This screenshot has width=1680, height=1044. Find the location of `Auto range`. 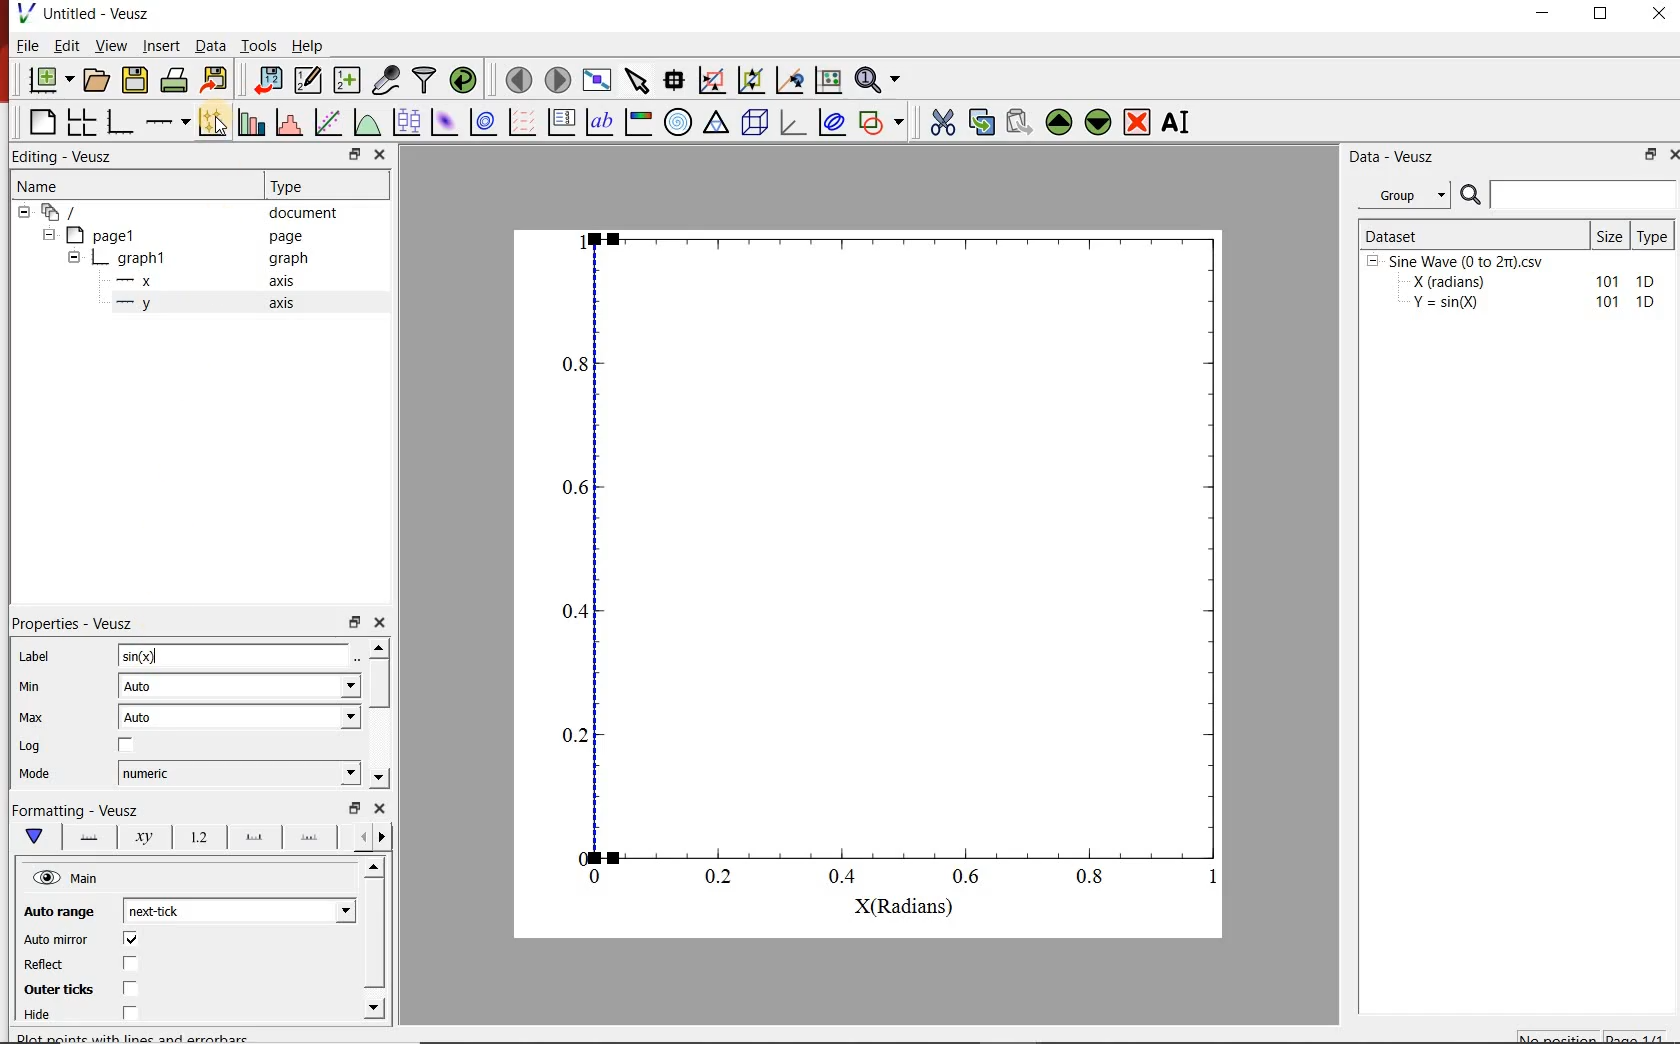

Auto range is located at coordinates (56, 909).